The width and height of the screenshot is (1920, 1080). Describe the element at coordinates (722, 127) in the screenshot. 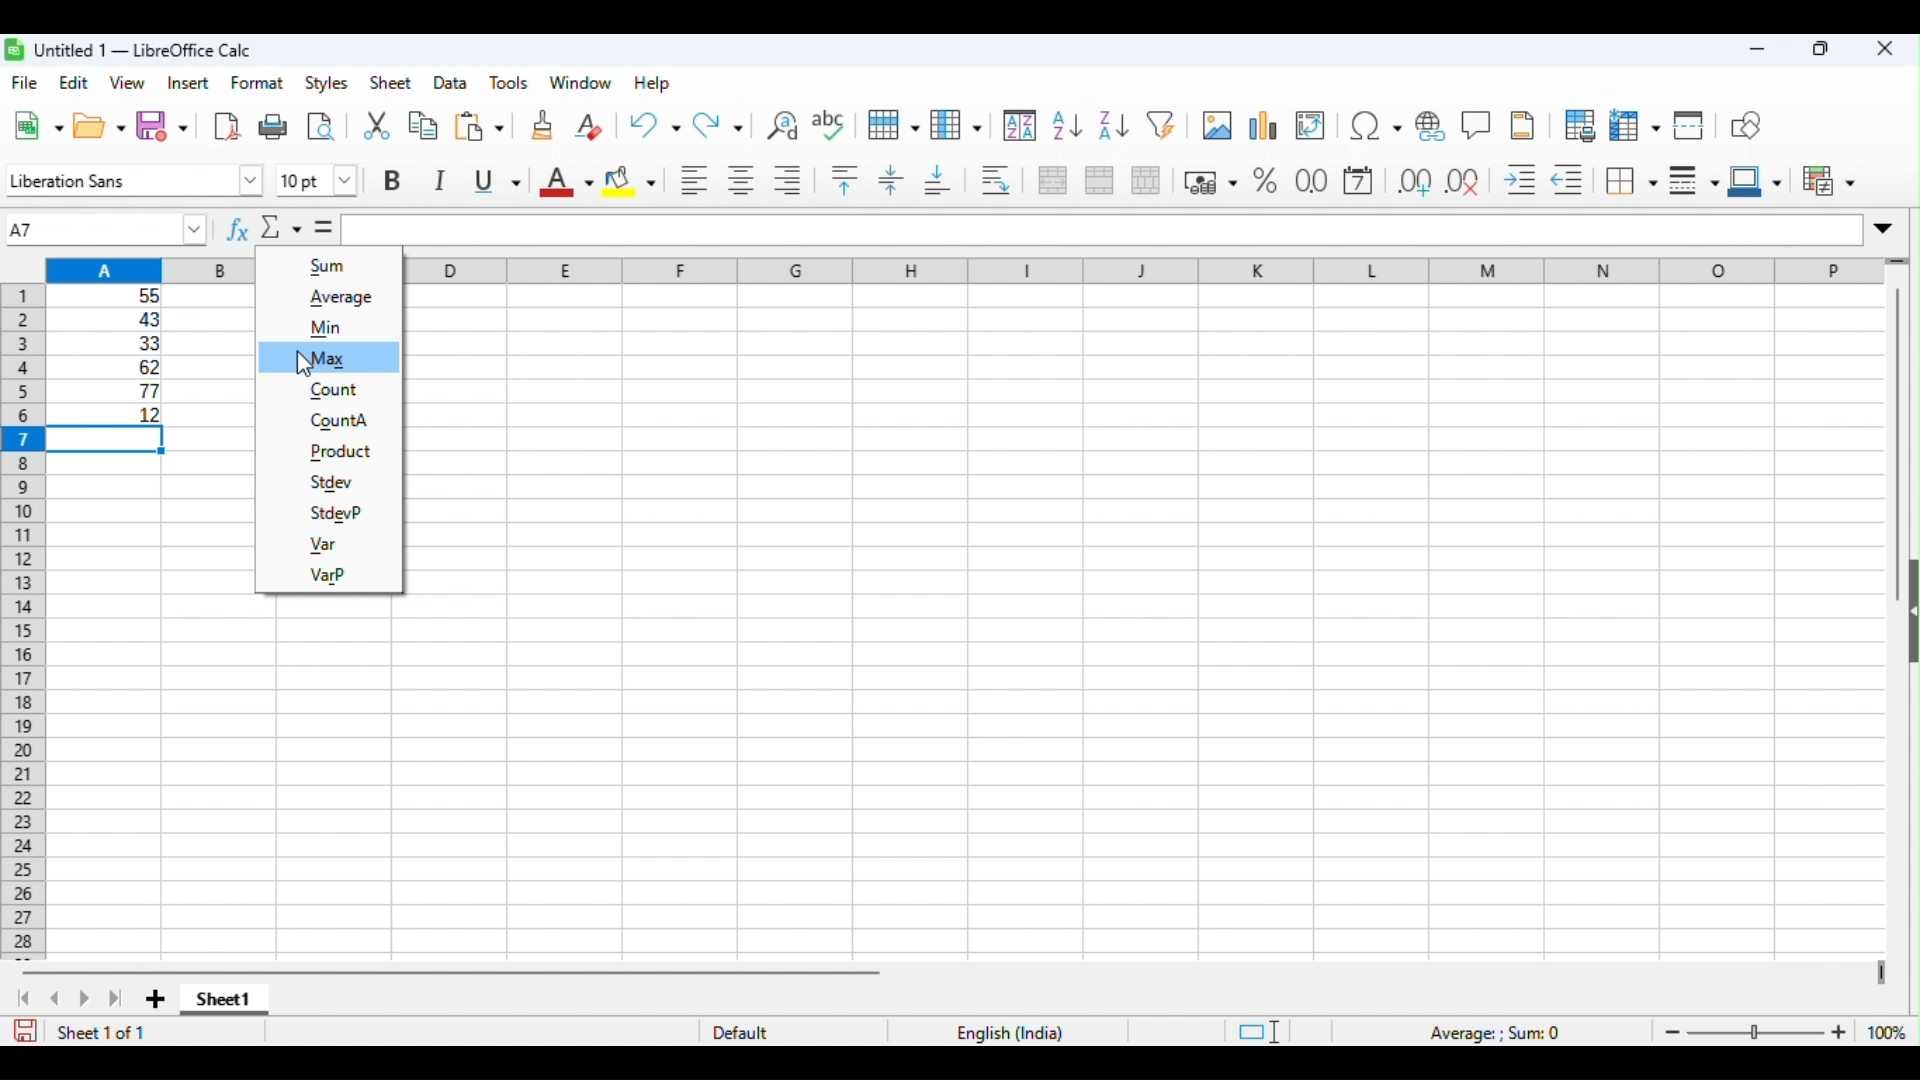

I see `redo` at that location.